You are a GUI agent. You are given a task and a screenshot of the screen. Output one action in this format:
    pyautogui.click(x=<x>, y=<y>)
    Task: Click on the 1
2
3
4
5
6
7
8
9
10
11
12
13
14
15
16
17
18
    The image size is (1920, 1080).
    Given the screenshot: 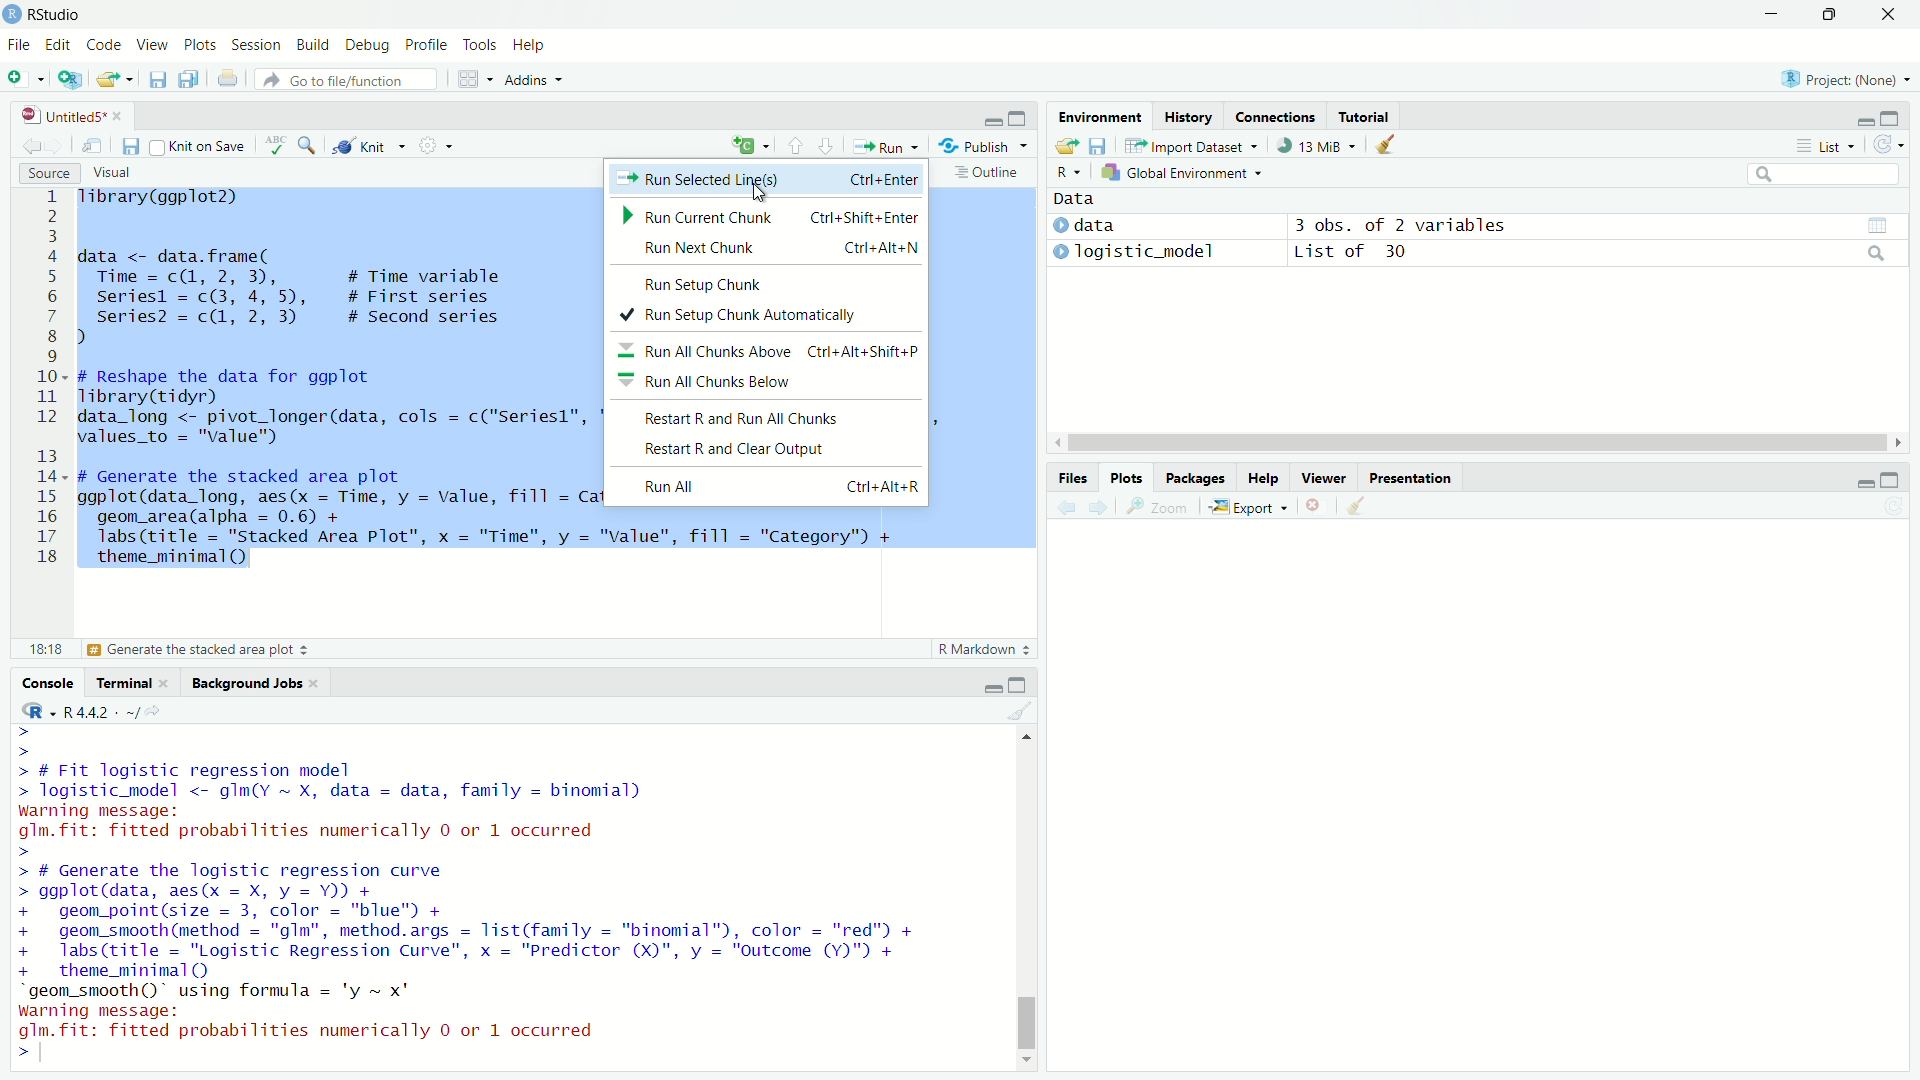 What is the action you would take?
    pyautogui.click(x=41, y=383)
    